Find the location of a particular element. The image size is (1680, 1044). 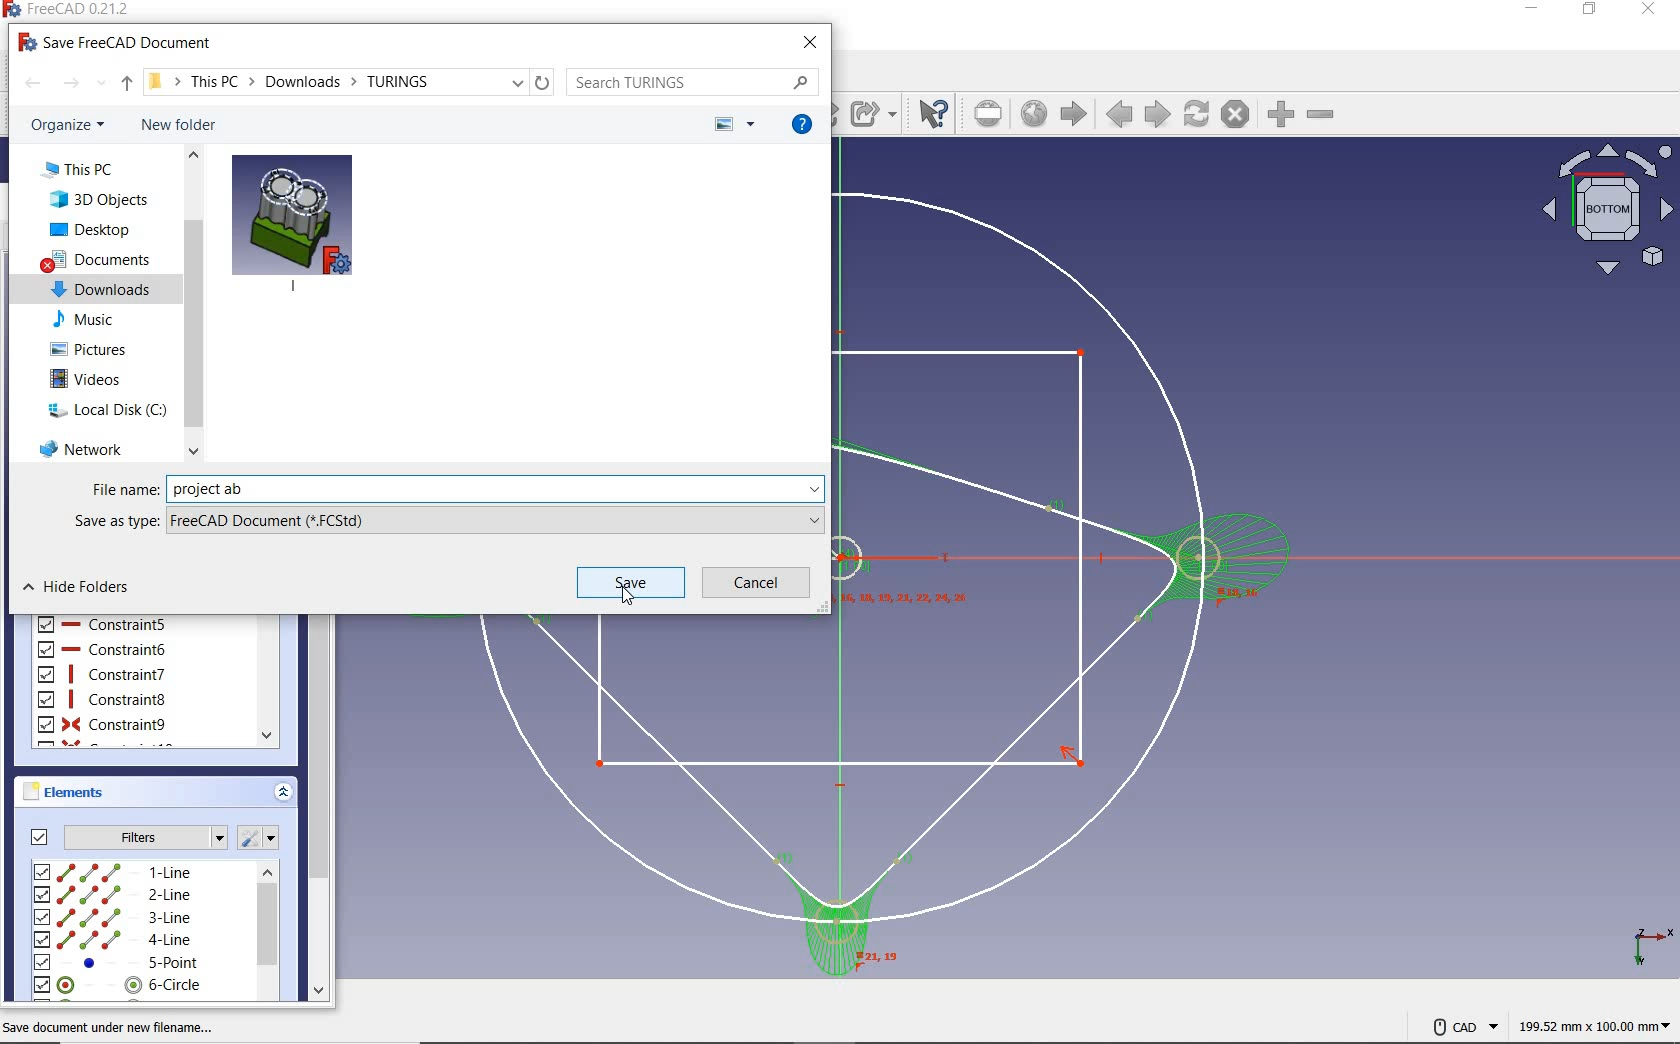

4-line is located at coordinates (113, 940).